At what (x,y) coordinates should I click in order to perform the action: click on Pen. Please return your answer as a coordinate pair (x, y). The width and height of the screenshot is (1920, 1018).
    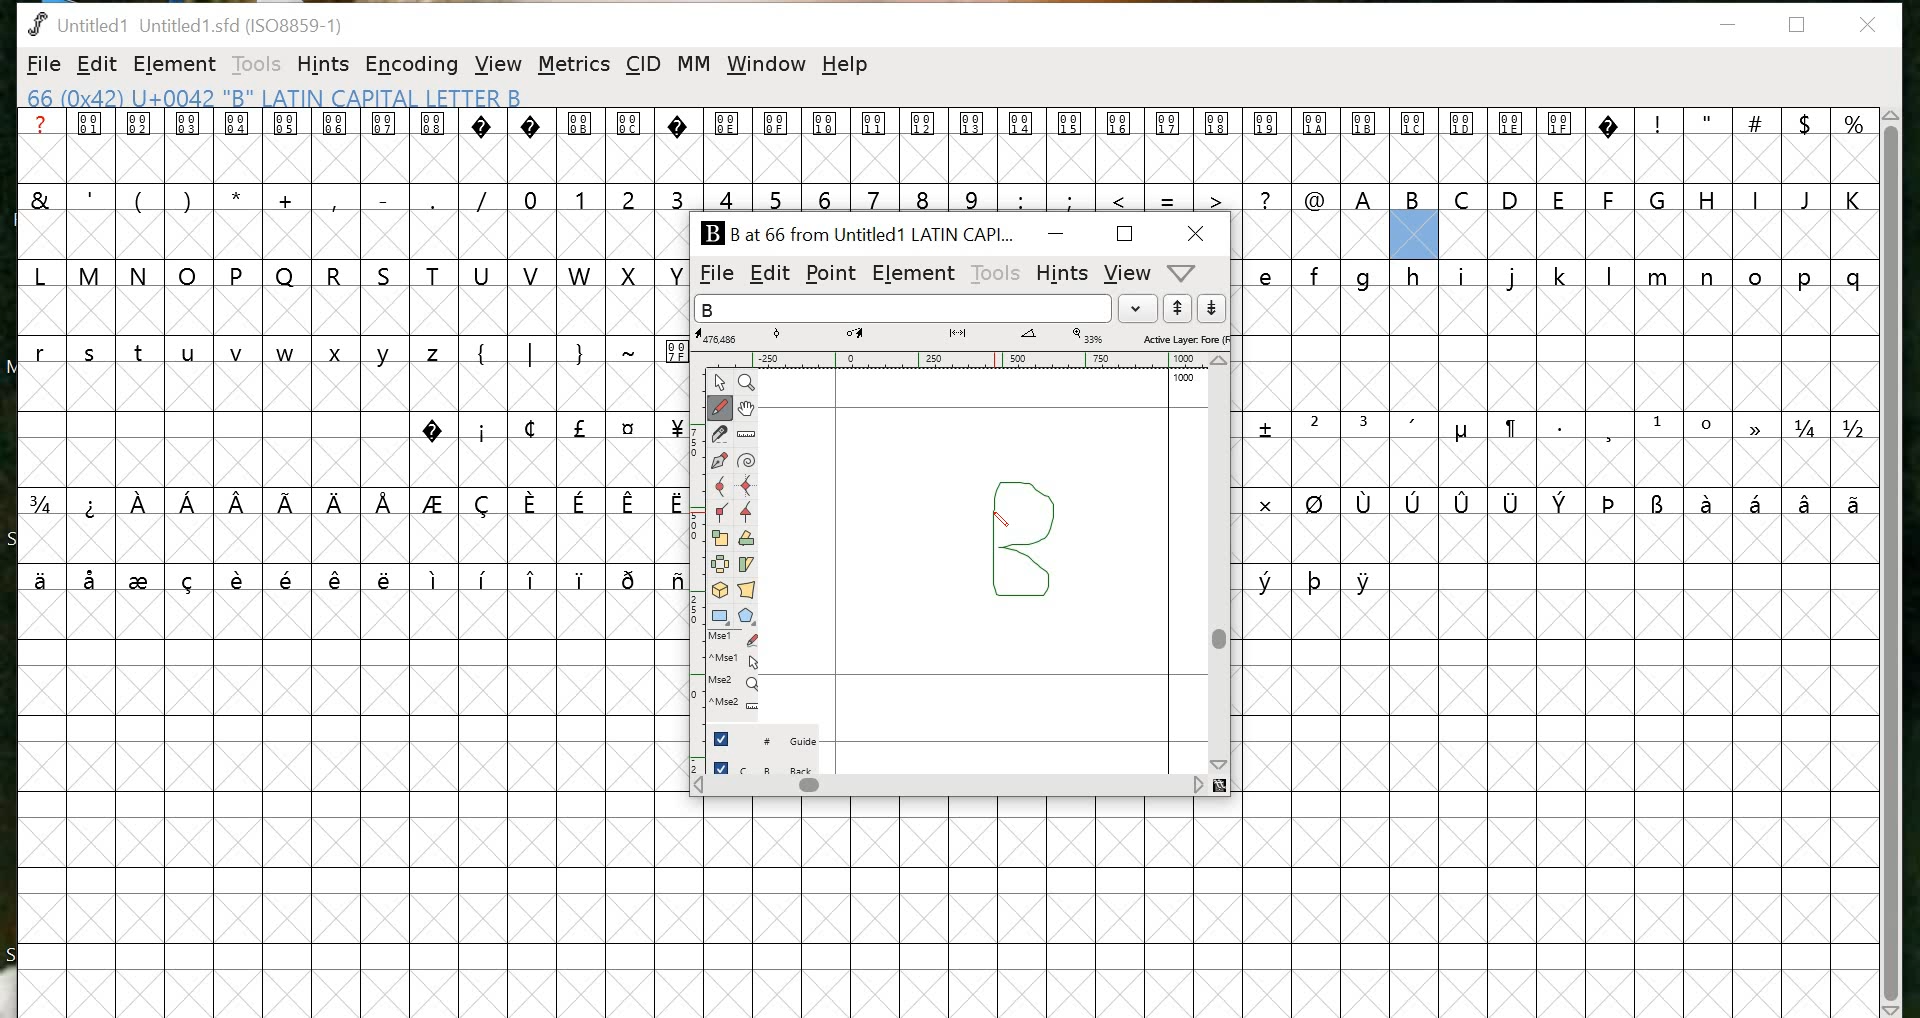
    Looking at the image, I should click on (721, 463).